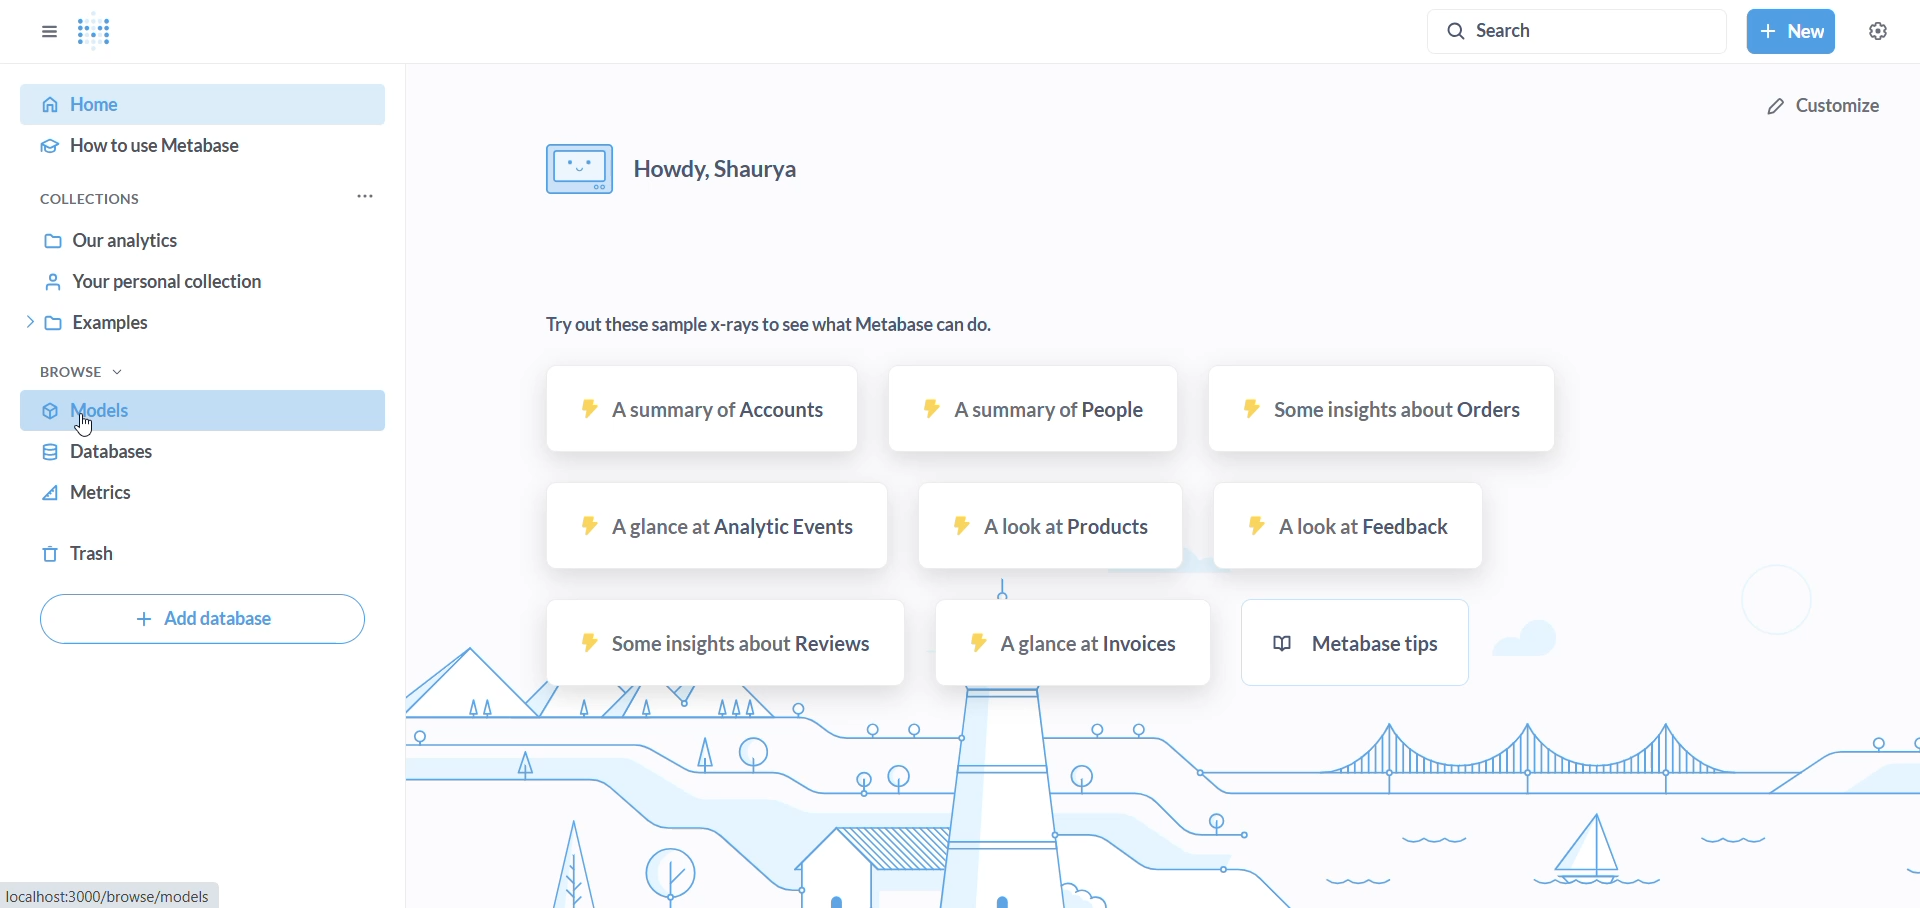 The width and height of the screenshot is (1920, 908). What do you see at coordinates (1790, 30) in the screenshot?
I see `new button` at bounding box center [1790, 30].